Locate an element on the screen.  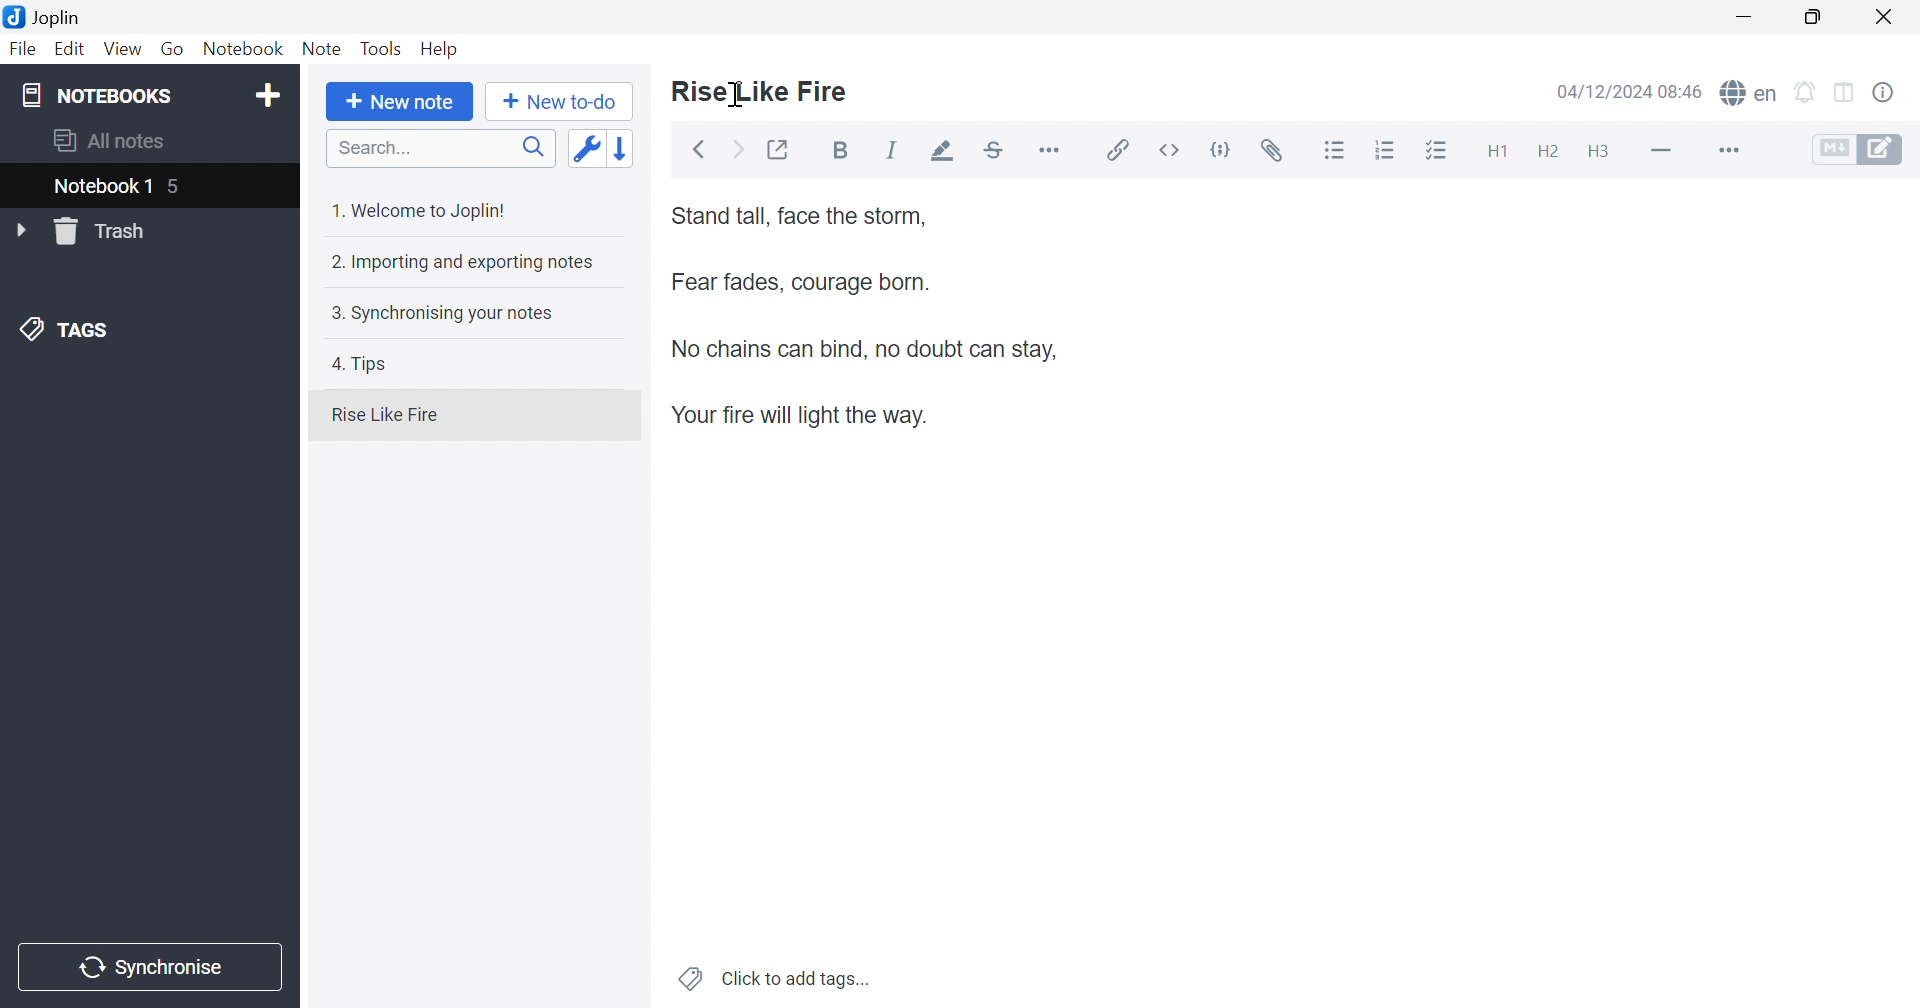
More is located at coordinates (1727, 152).